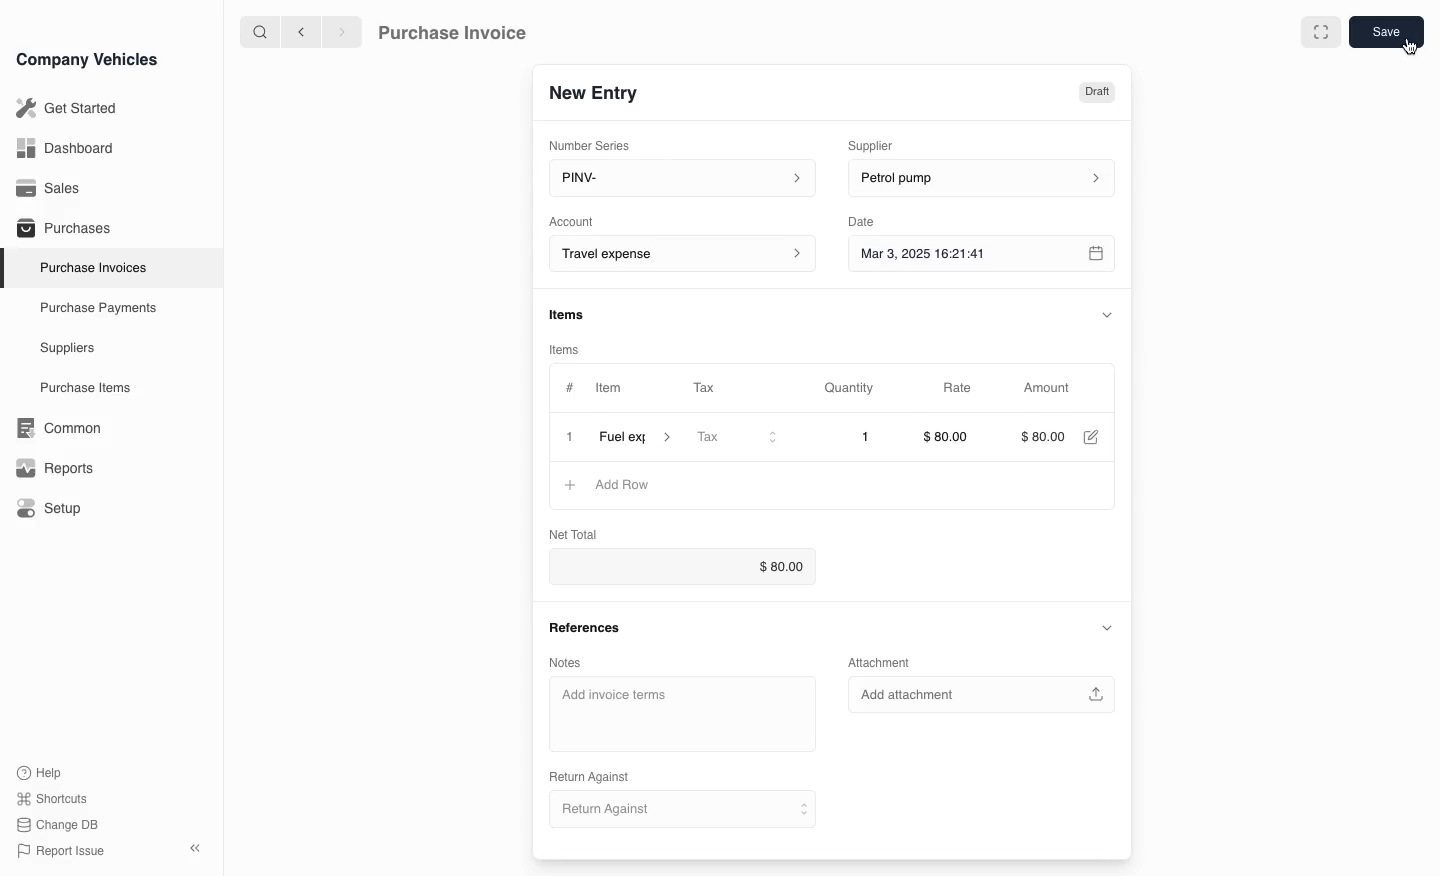  Describe the element at coordinates (679, 254) in the screenshot. I see `Account` at that location.